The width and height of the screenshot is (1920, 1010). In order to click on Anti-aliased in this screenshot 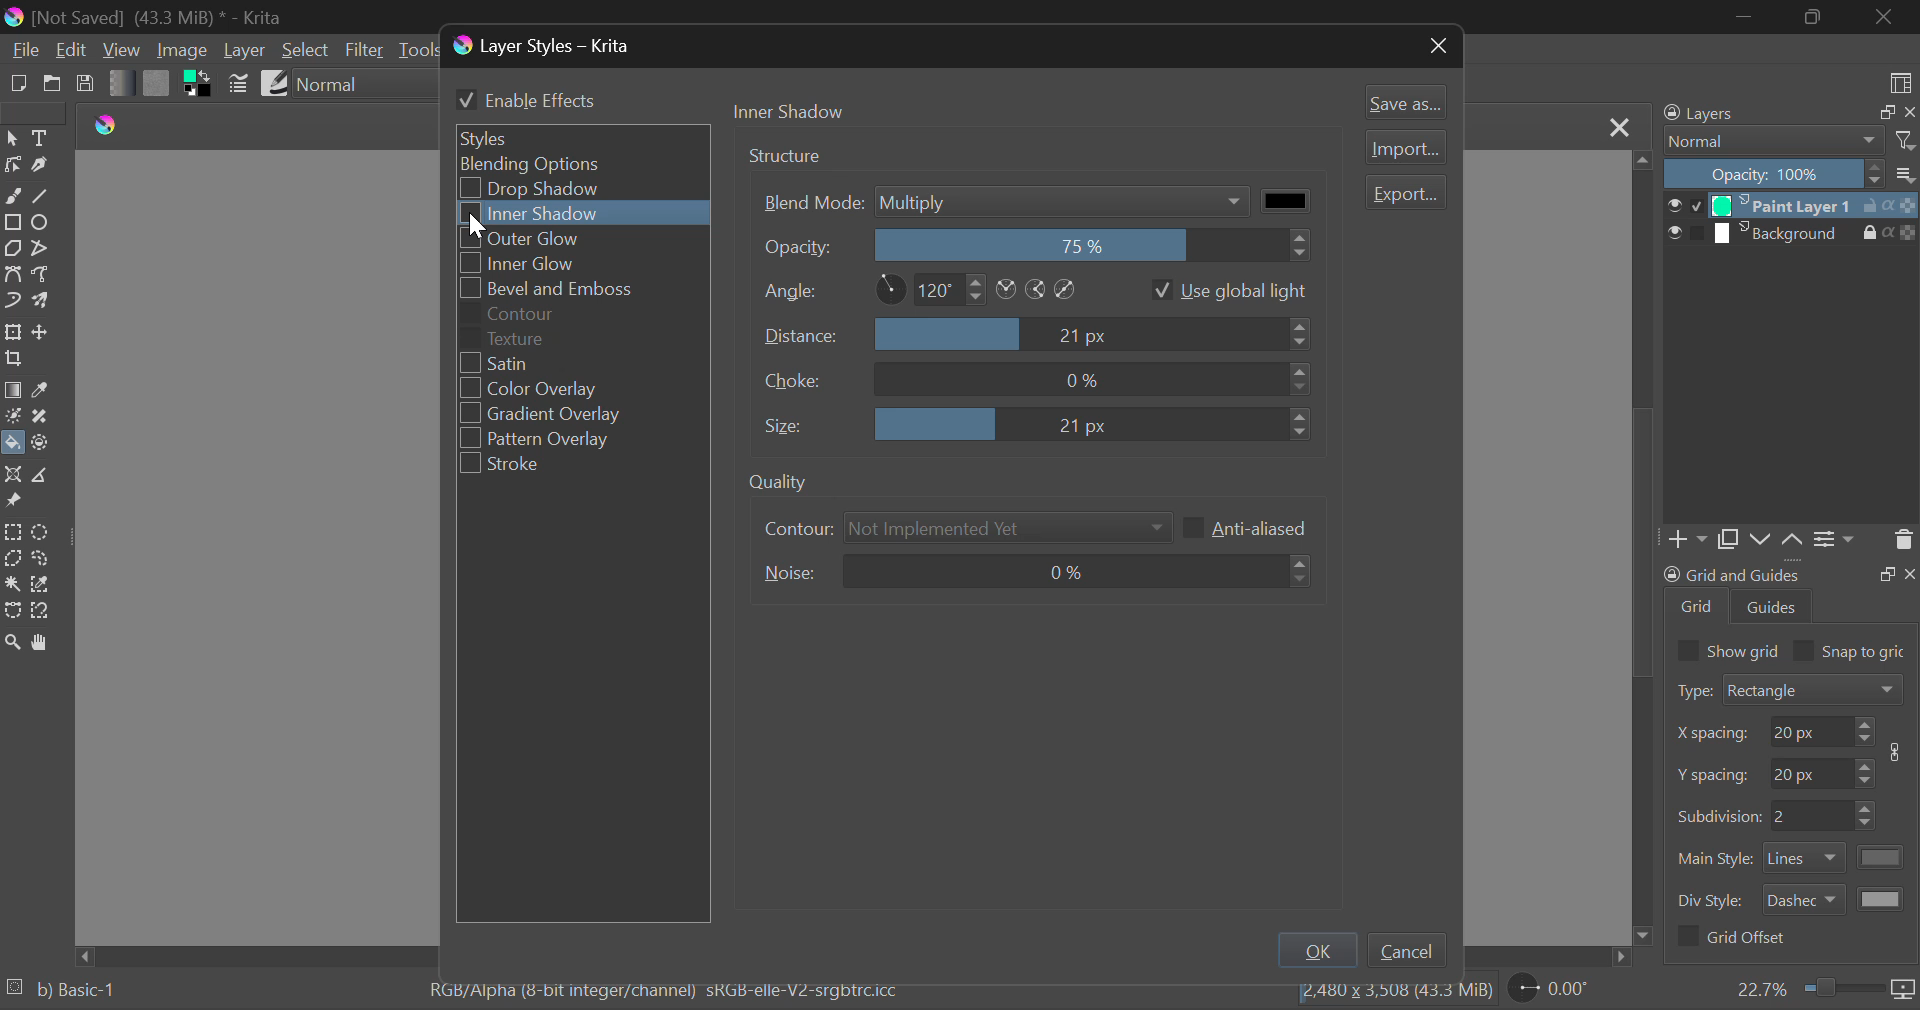, I will do `click(1249, 522)`.